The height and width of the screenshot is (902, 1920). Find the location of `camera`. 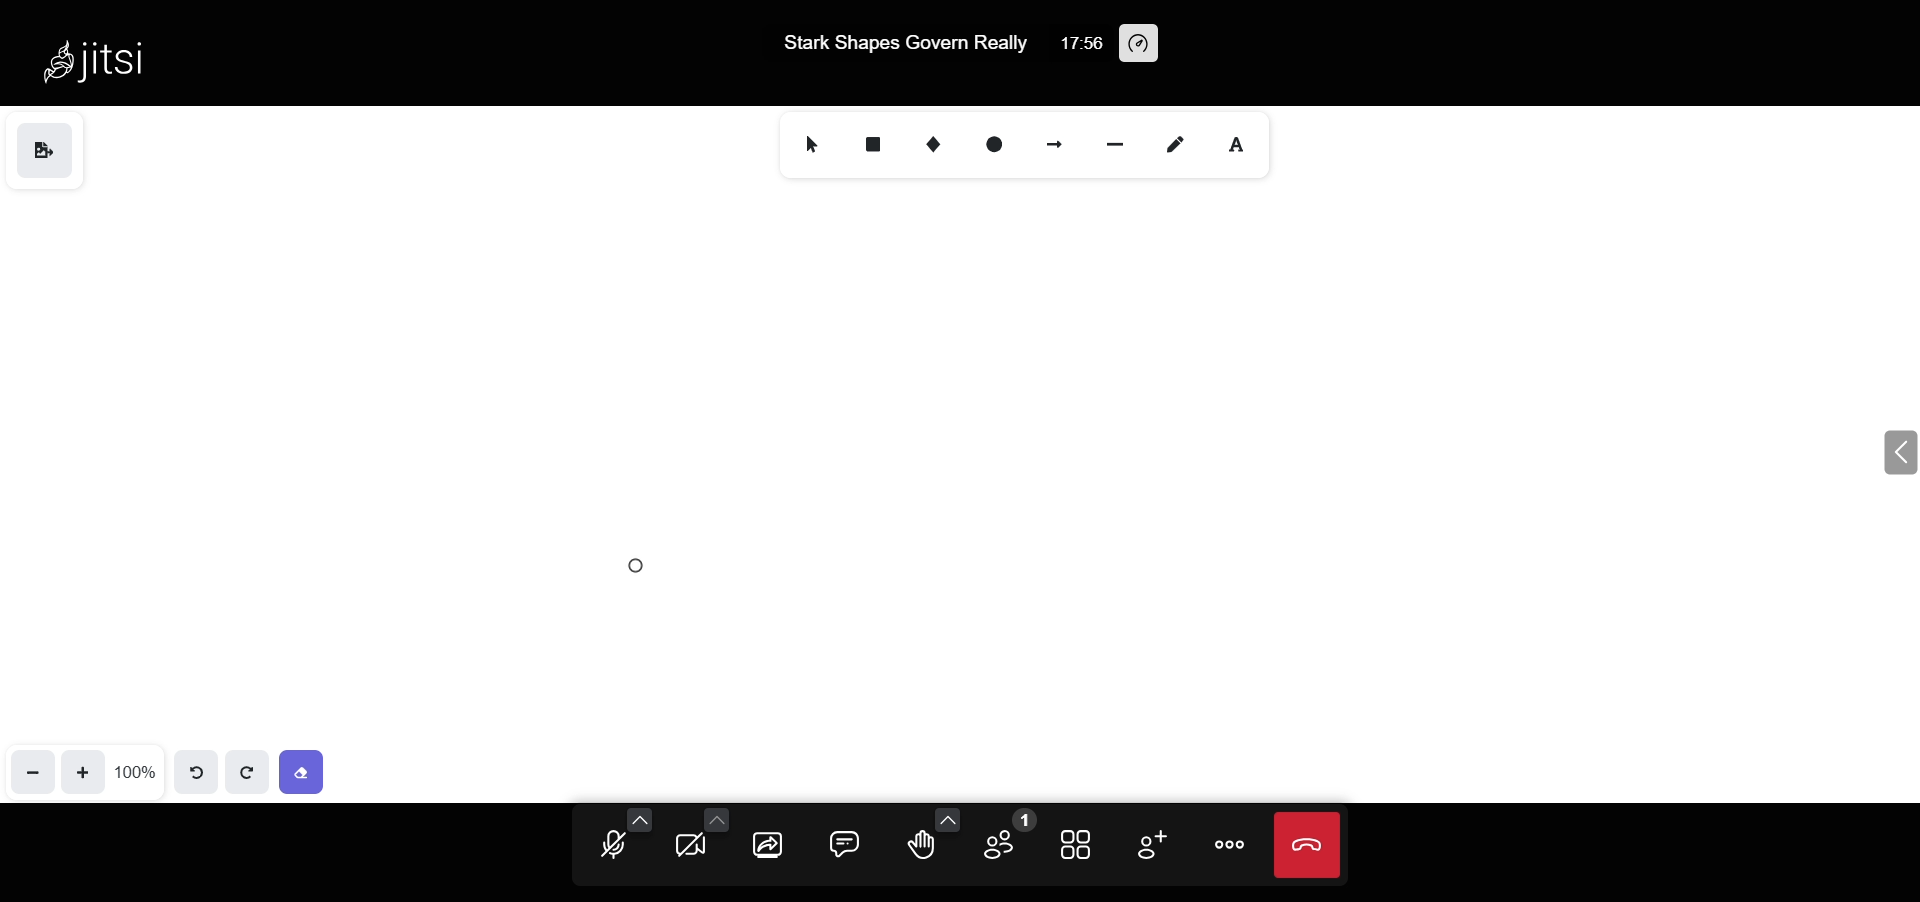

camera is located at coordinates (692, 849).